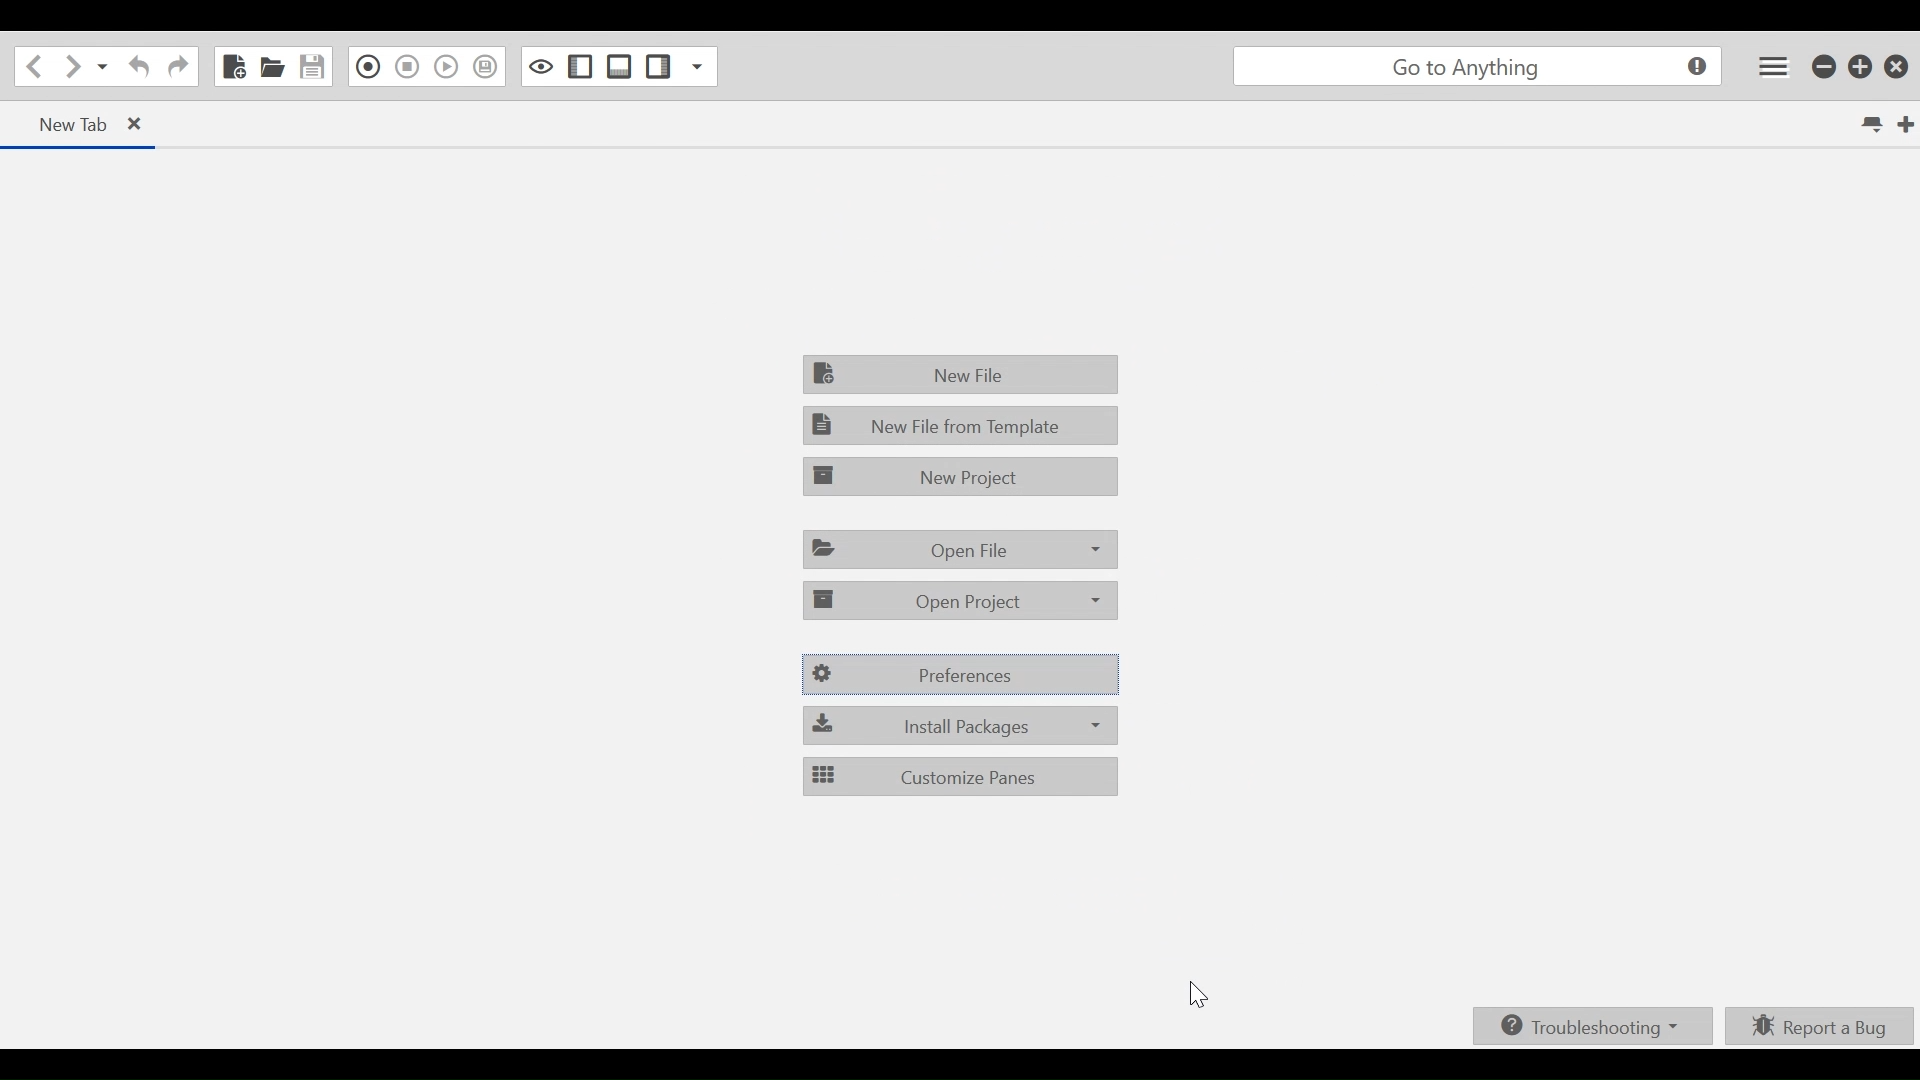 The width and height of the screenshot is (1920, 1080). I want to click on Recent location, so click(103, 69).